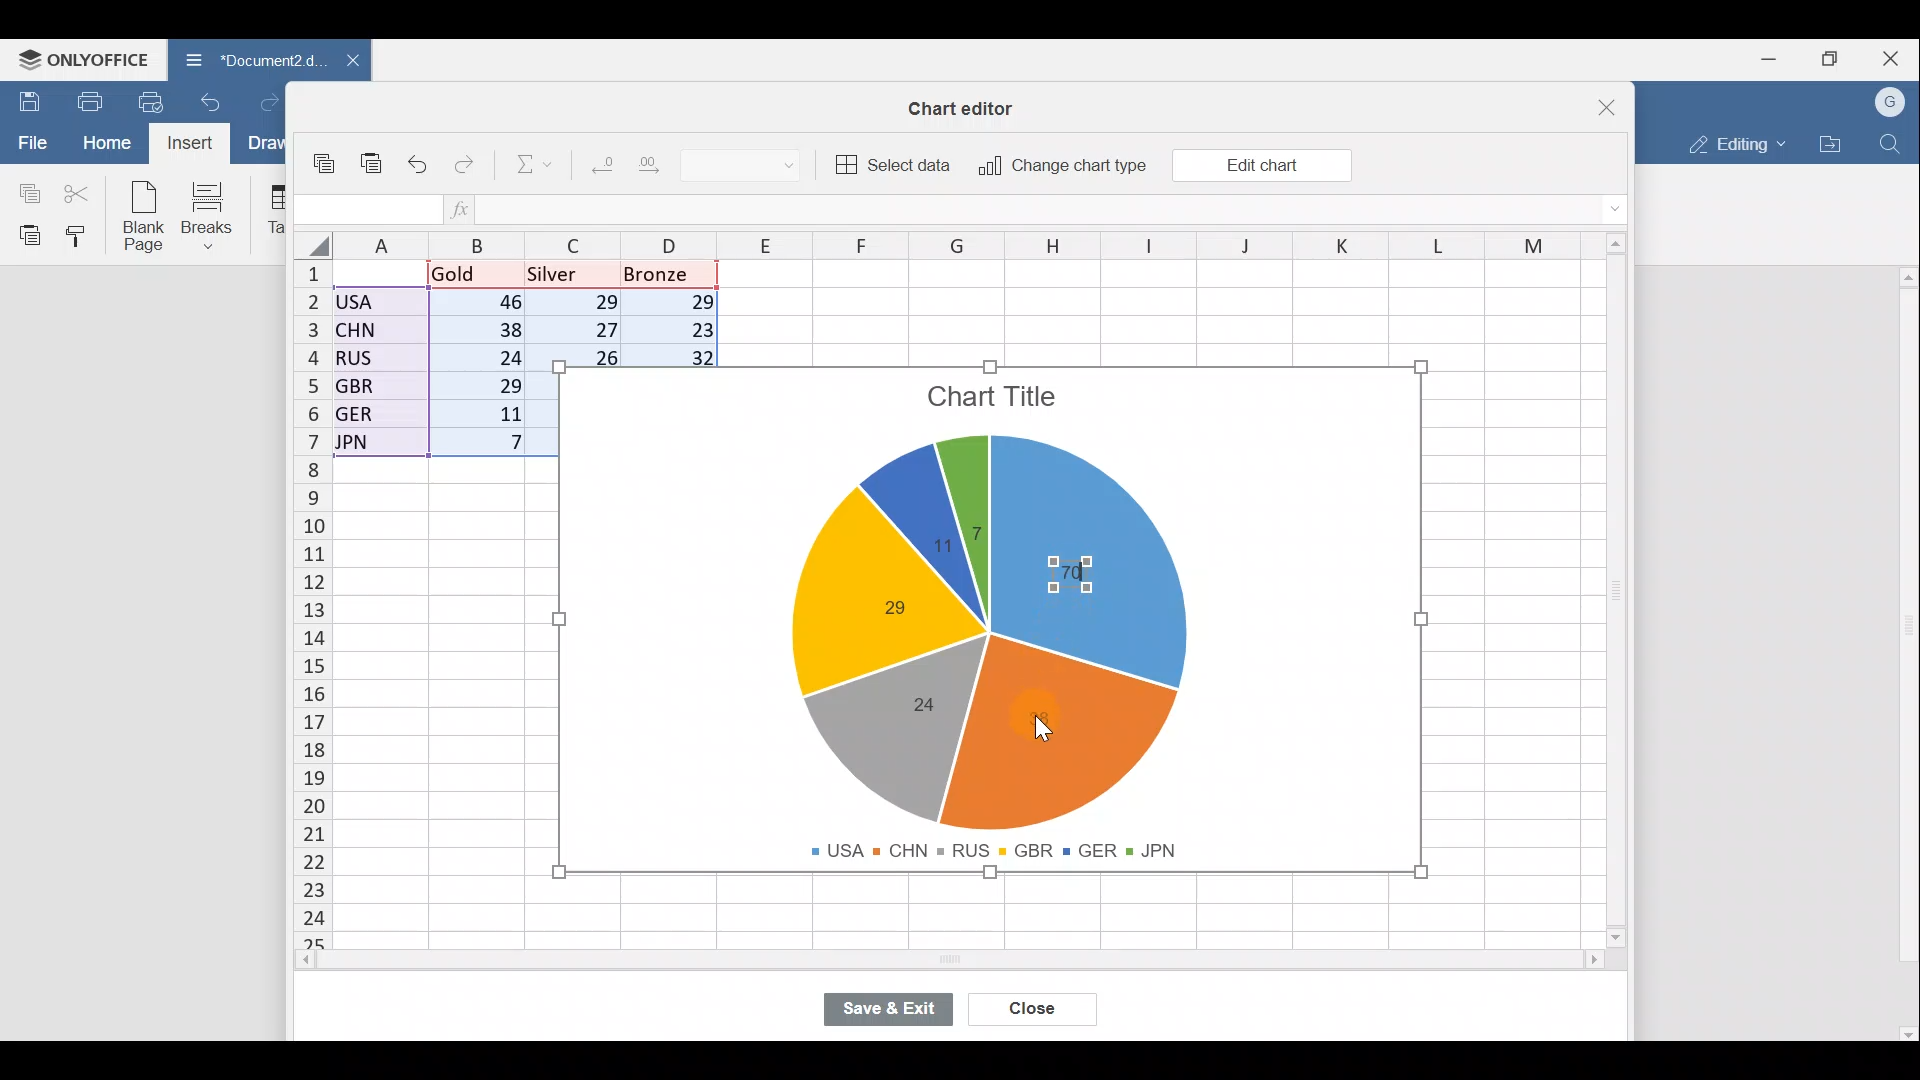  I want to click on ONLYOFFICE Menu, so click(80, 59).